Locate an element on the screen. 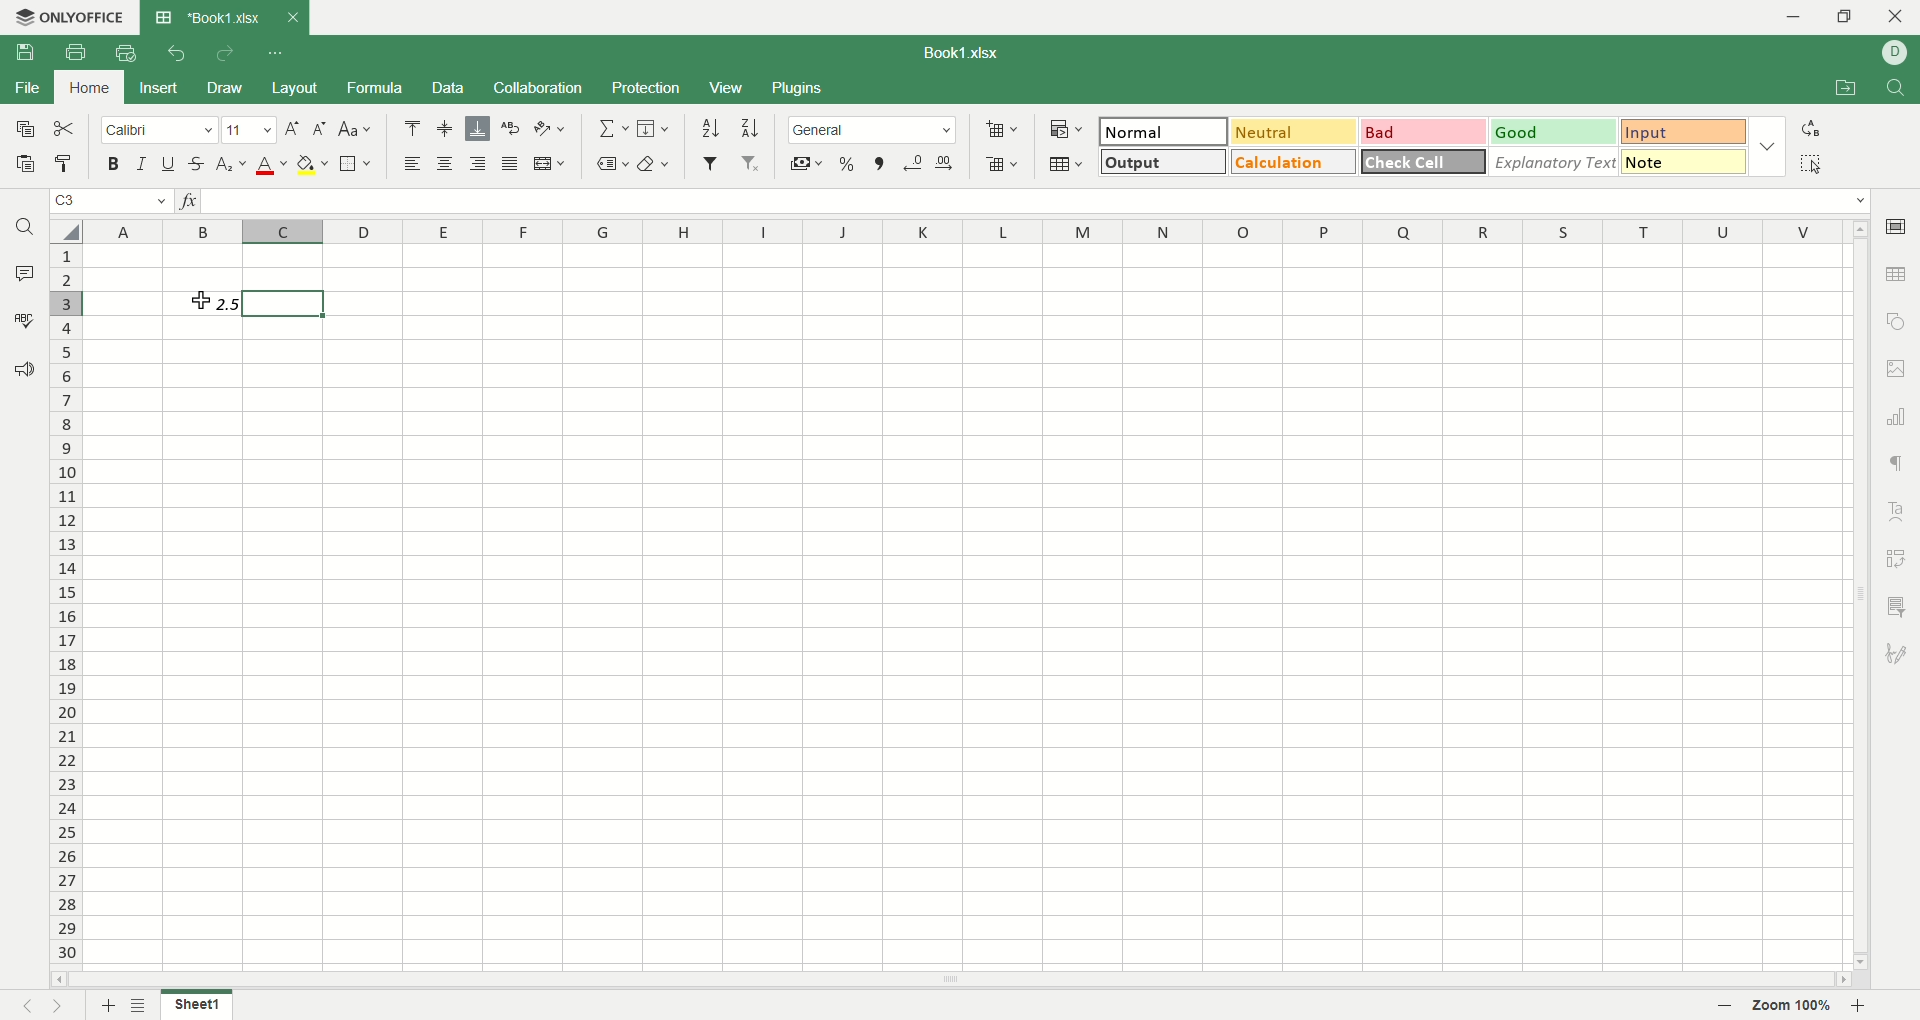 This screenshot has width=1920, height=1020. font name is located at coordinates (162, 129).